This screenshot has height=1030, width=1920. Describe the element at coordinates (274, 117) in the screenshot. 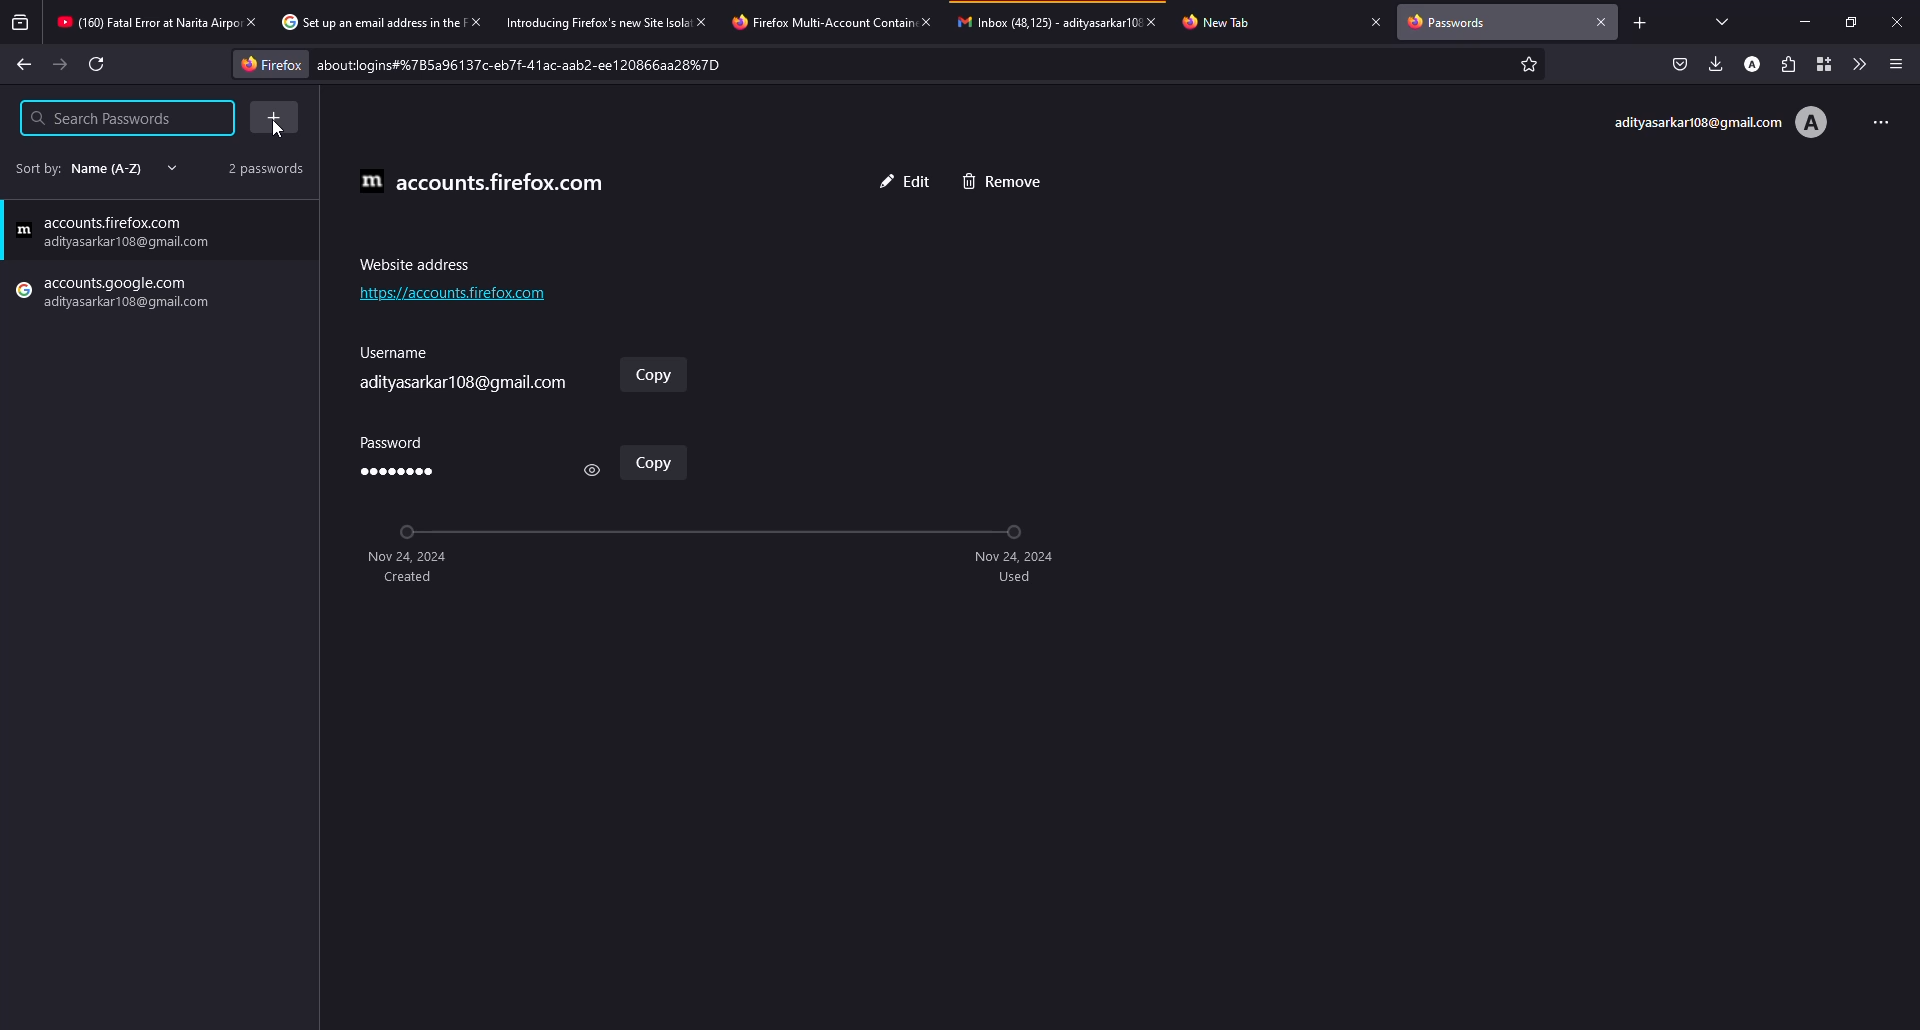

I see `add` at that location.